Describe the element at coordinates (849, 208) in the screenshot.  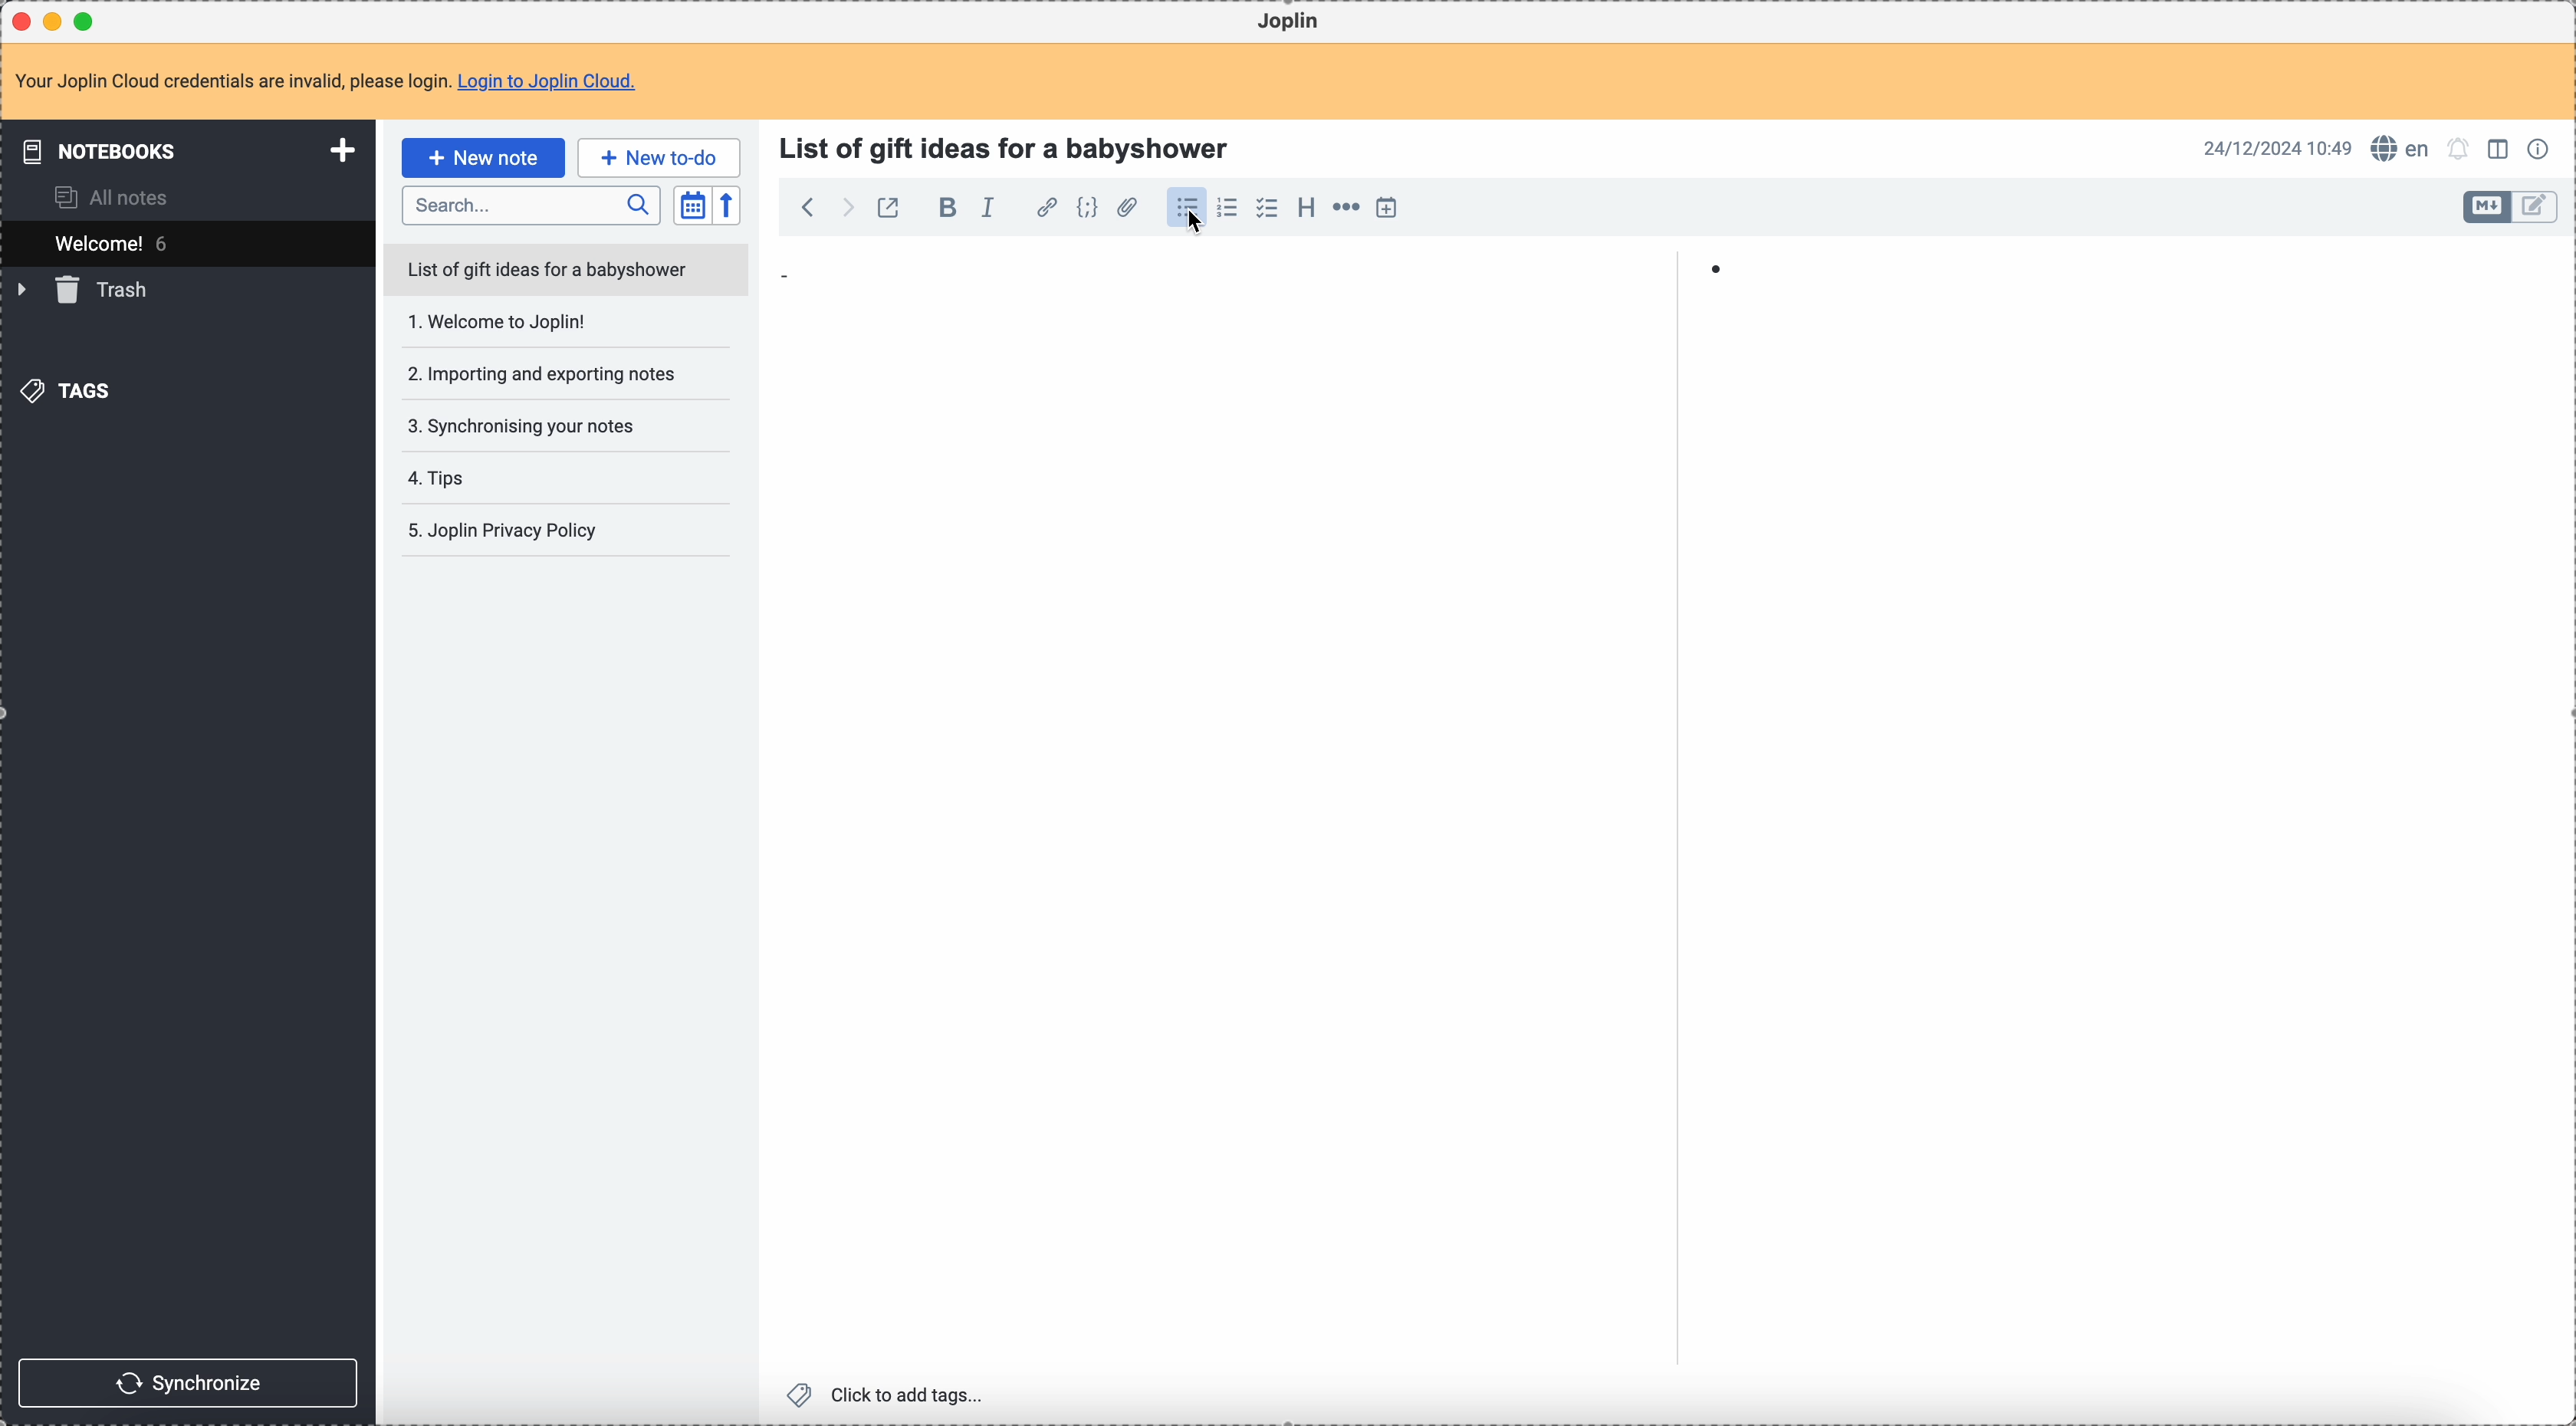
I see `foward` at that location.